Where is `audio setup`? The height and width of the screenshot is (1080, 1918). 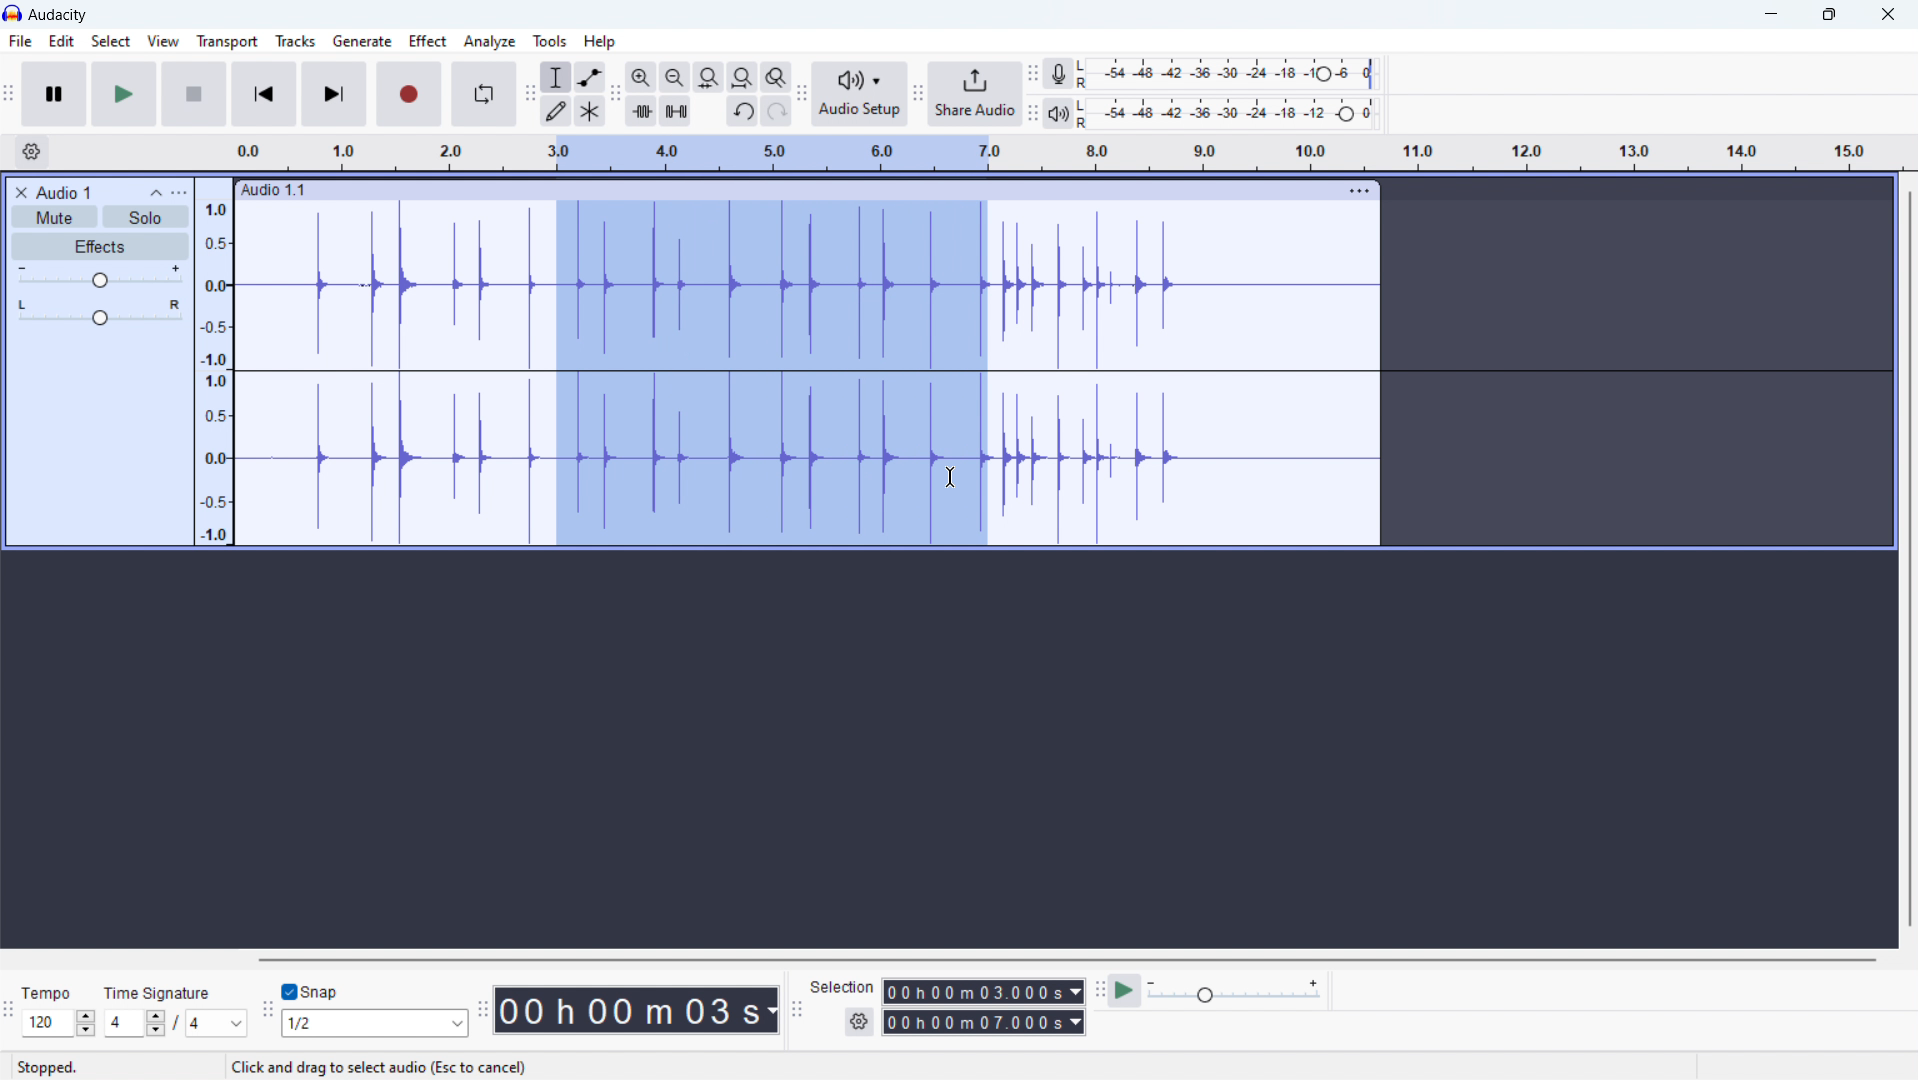
audio setup is located at coordinates (861, 93).